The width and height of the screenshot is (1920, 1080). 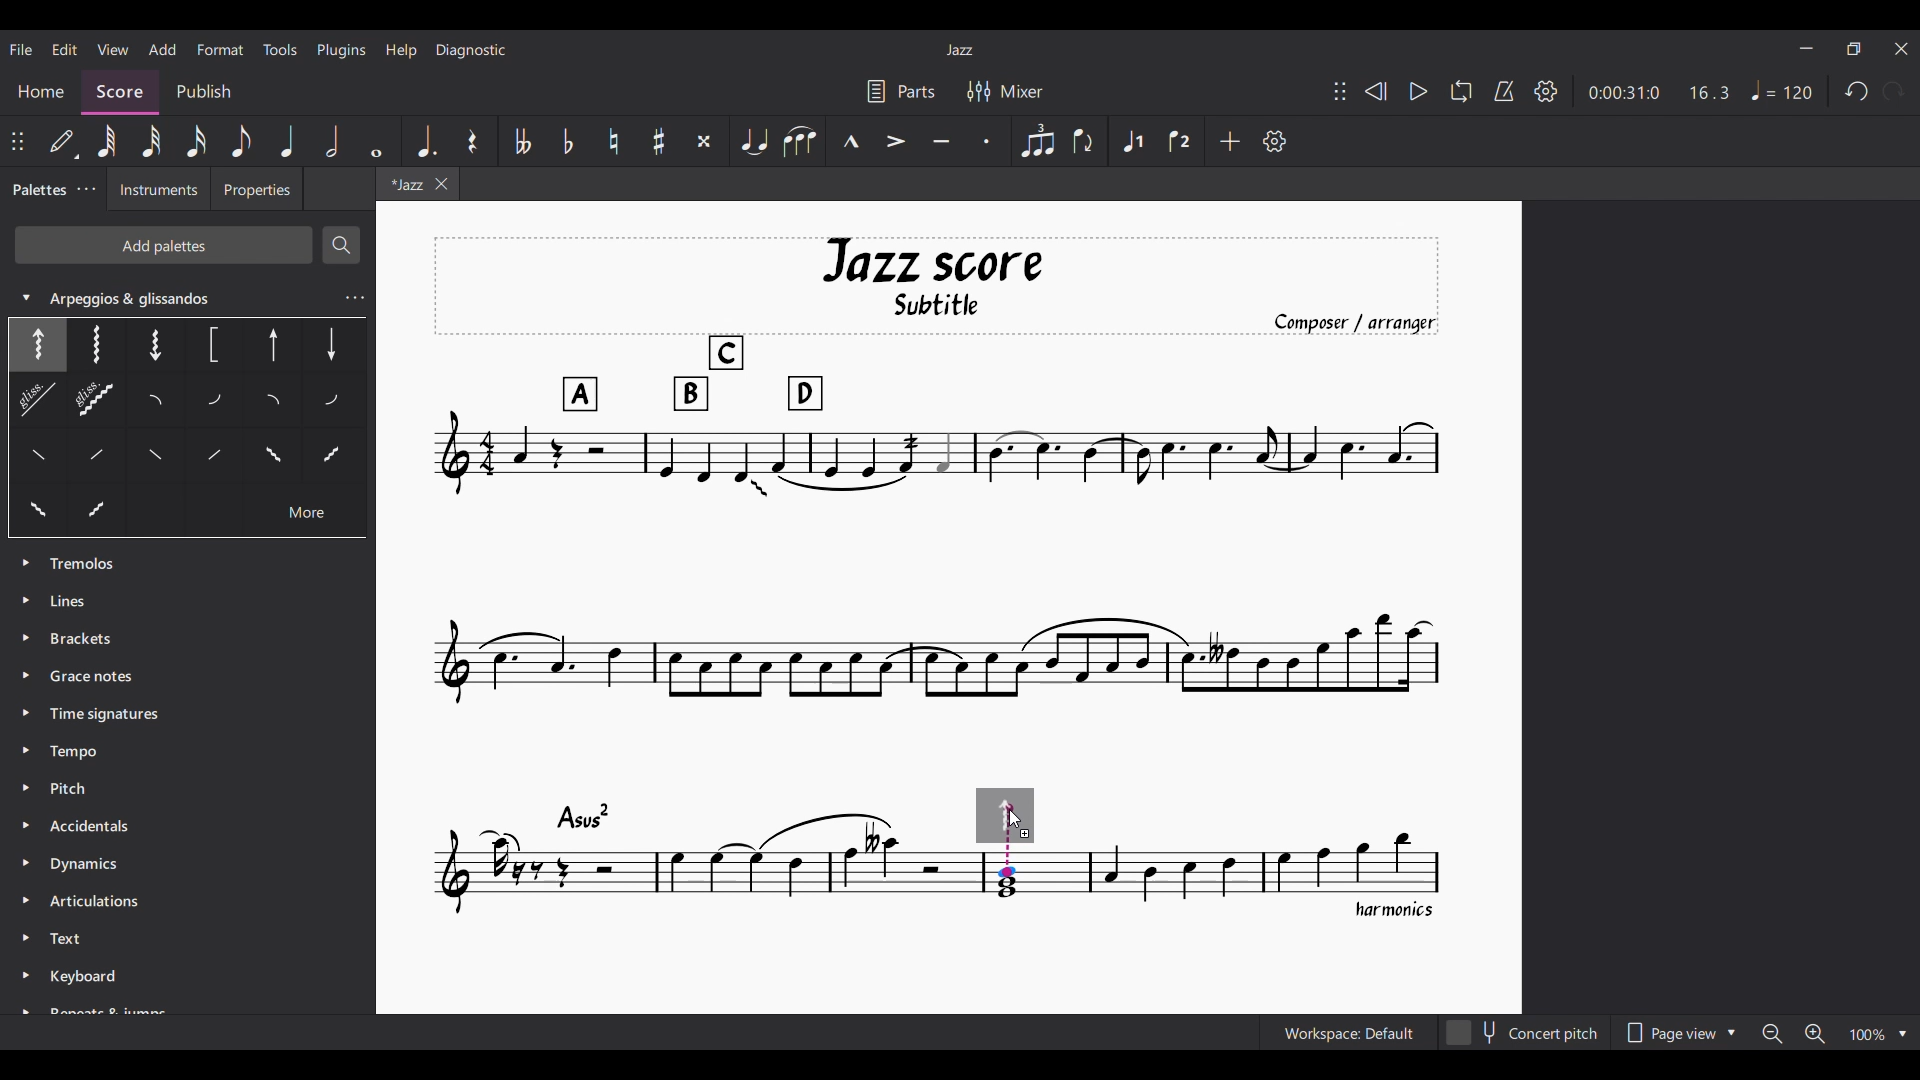 I want to click on 8th note, so click(x=241, y=141).